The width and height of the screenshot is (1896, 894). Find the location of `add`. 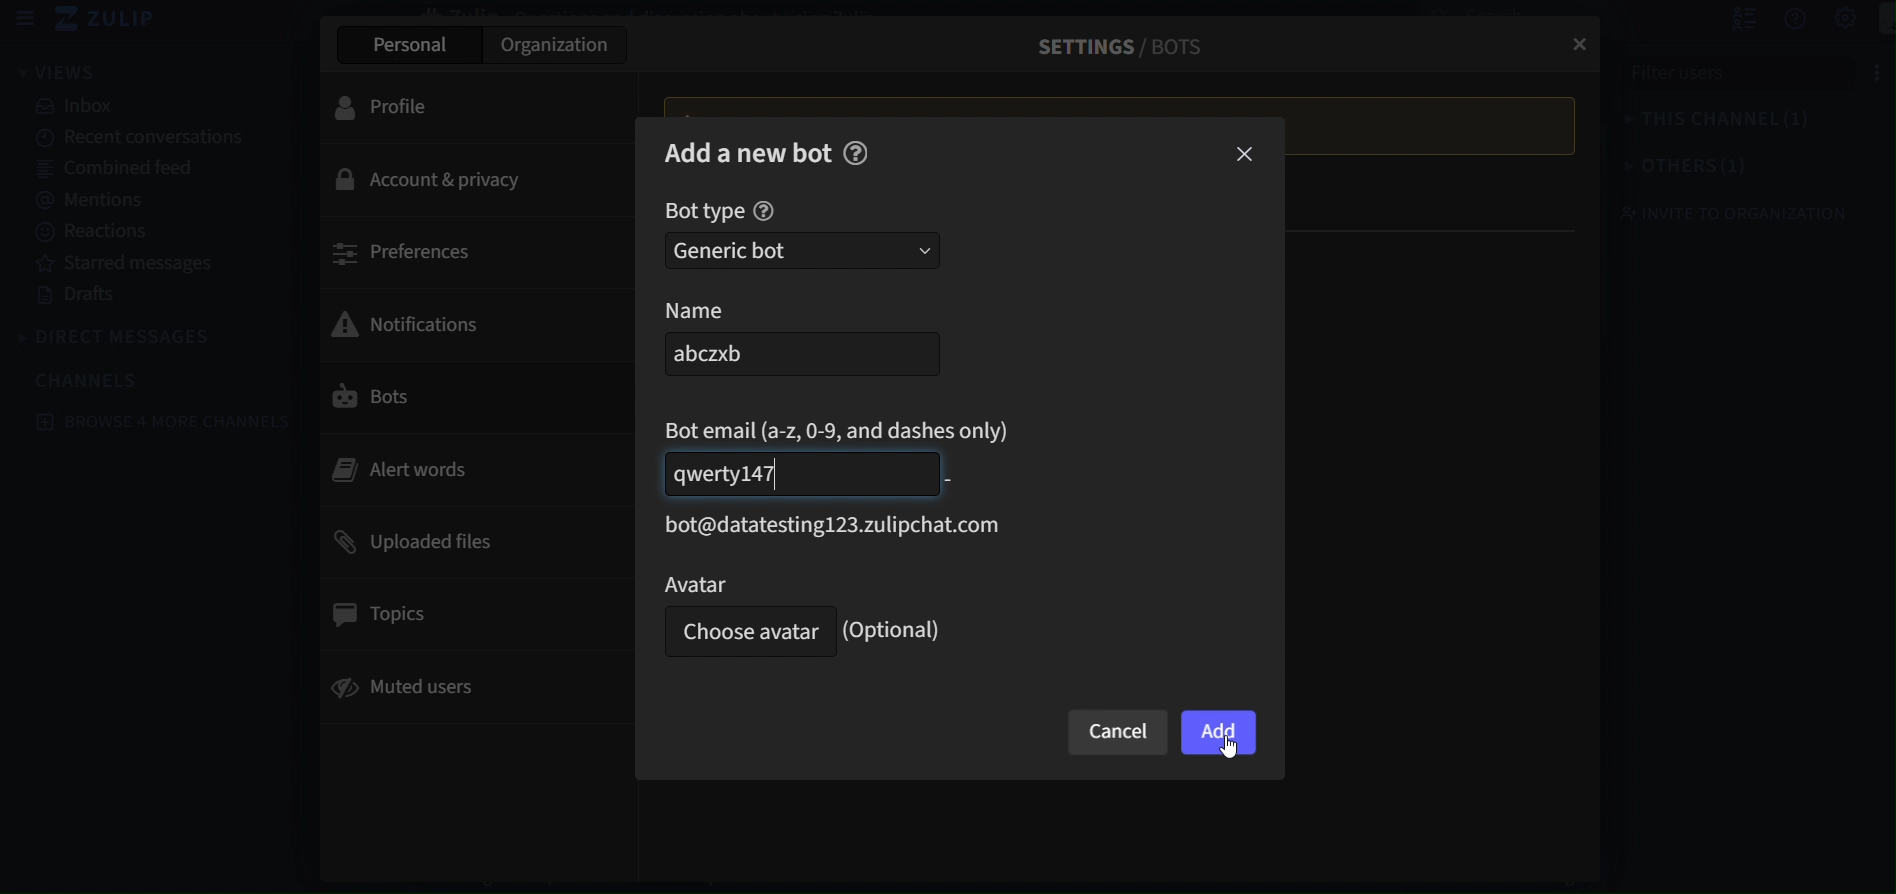

add is located at coordinates (1219, 734).